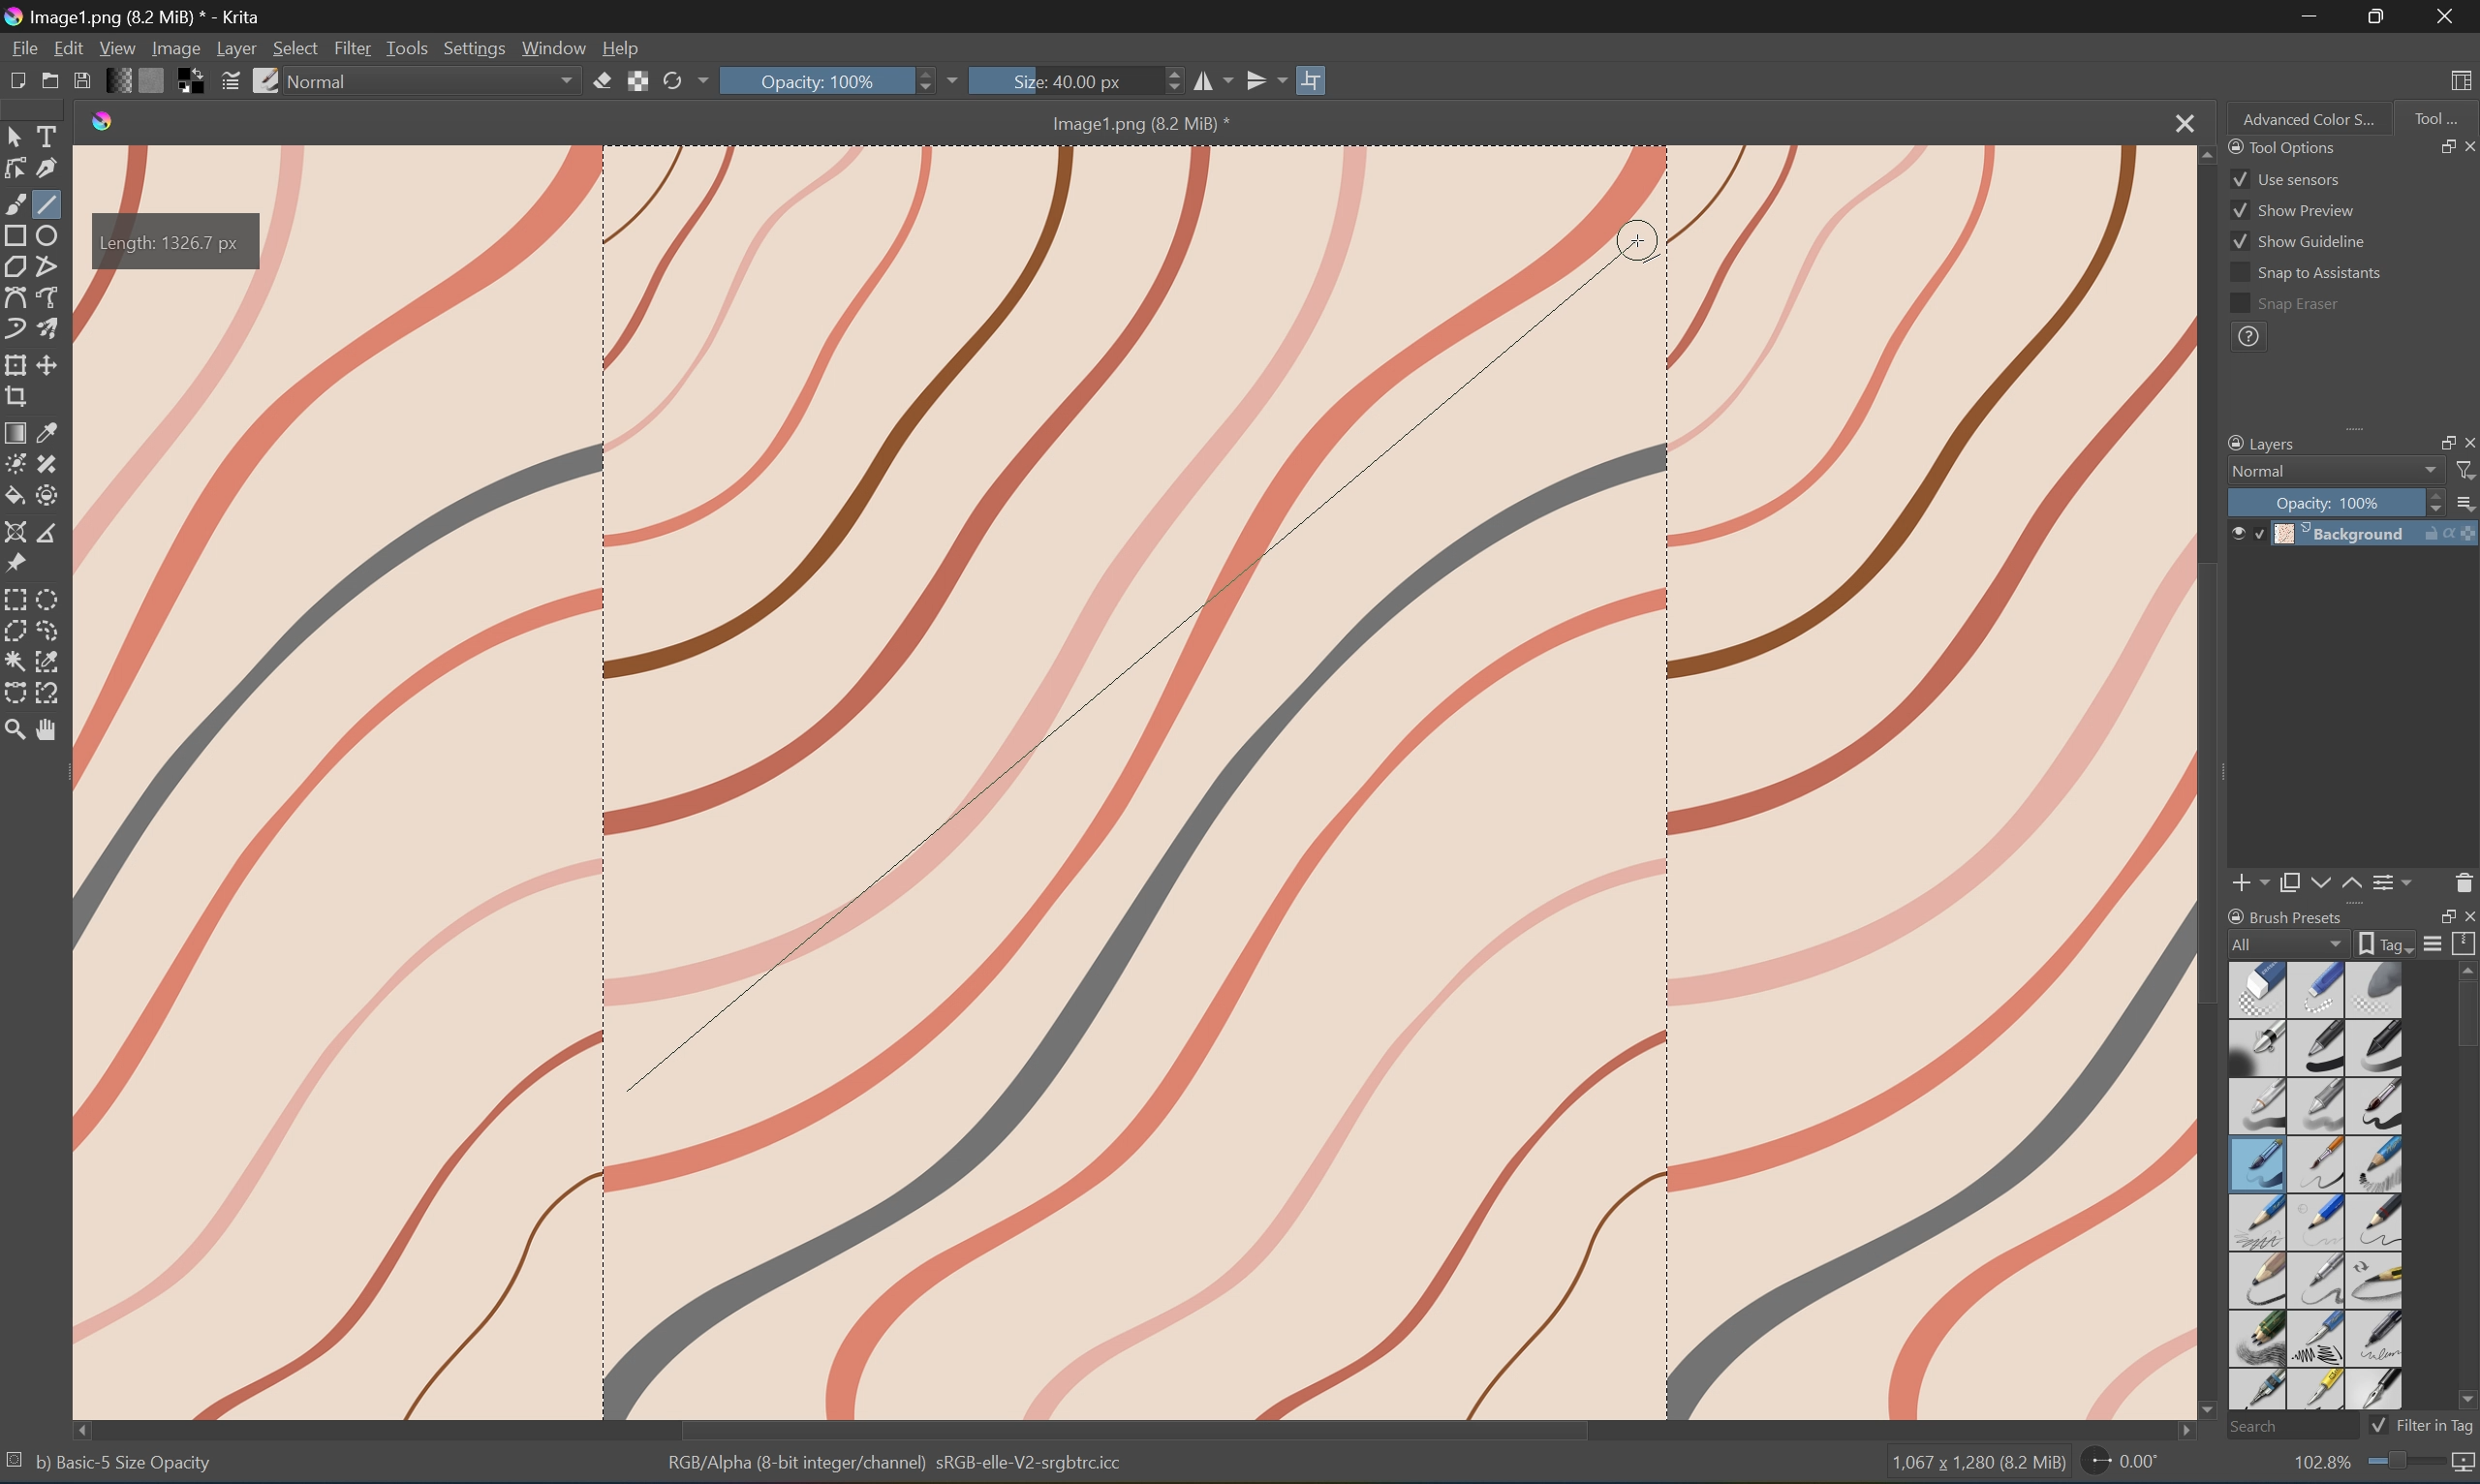 This screenshot has height=1484, width=2480. What do you see at coordinates (2464, 882) in the screenshot?
I see `Delete` at bounding box center [2464, 882].